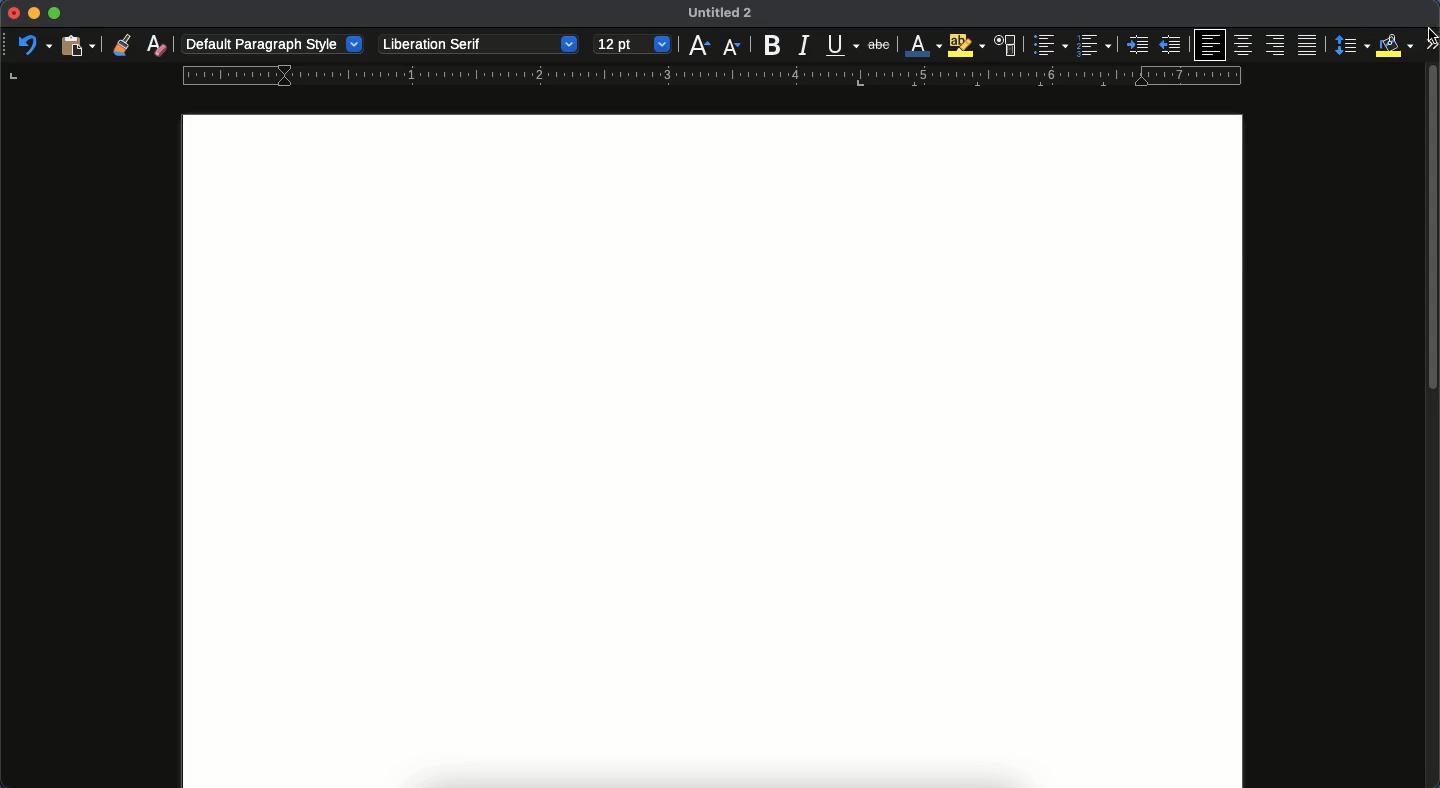 This screenshot has width=1440, height=788. What do you see at coordinates (968, 45) in the screenshot?
I see `highlight` at bounding box center [968, 45].